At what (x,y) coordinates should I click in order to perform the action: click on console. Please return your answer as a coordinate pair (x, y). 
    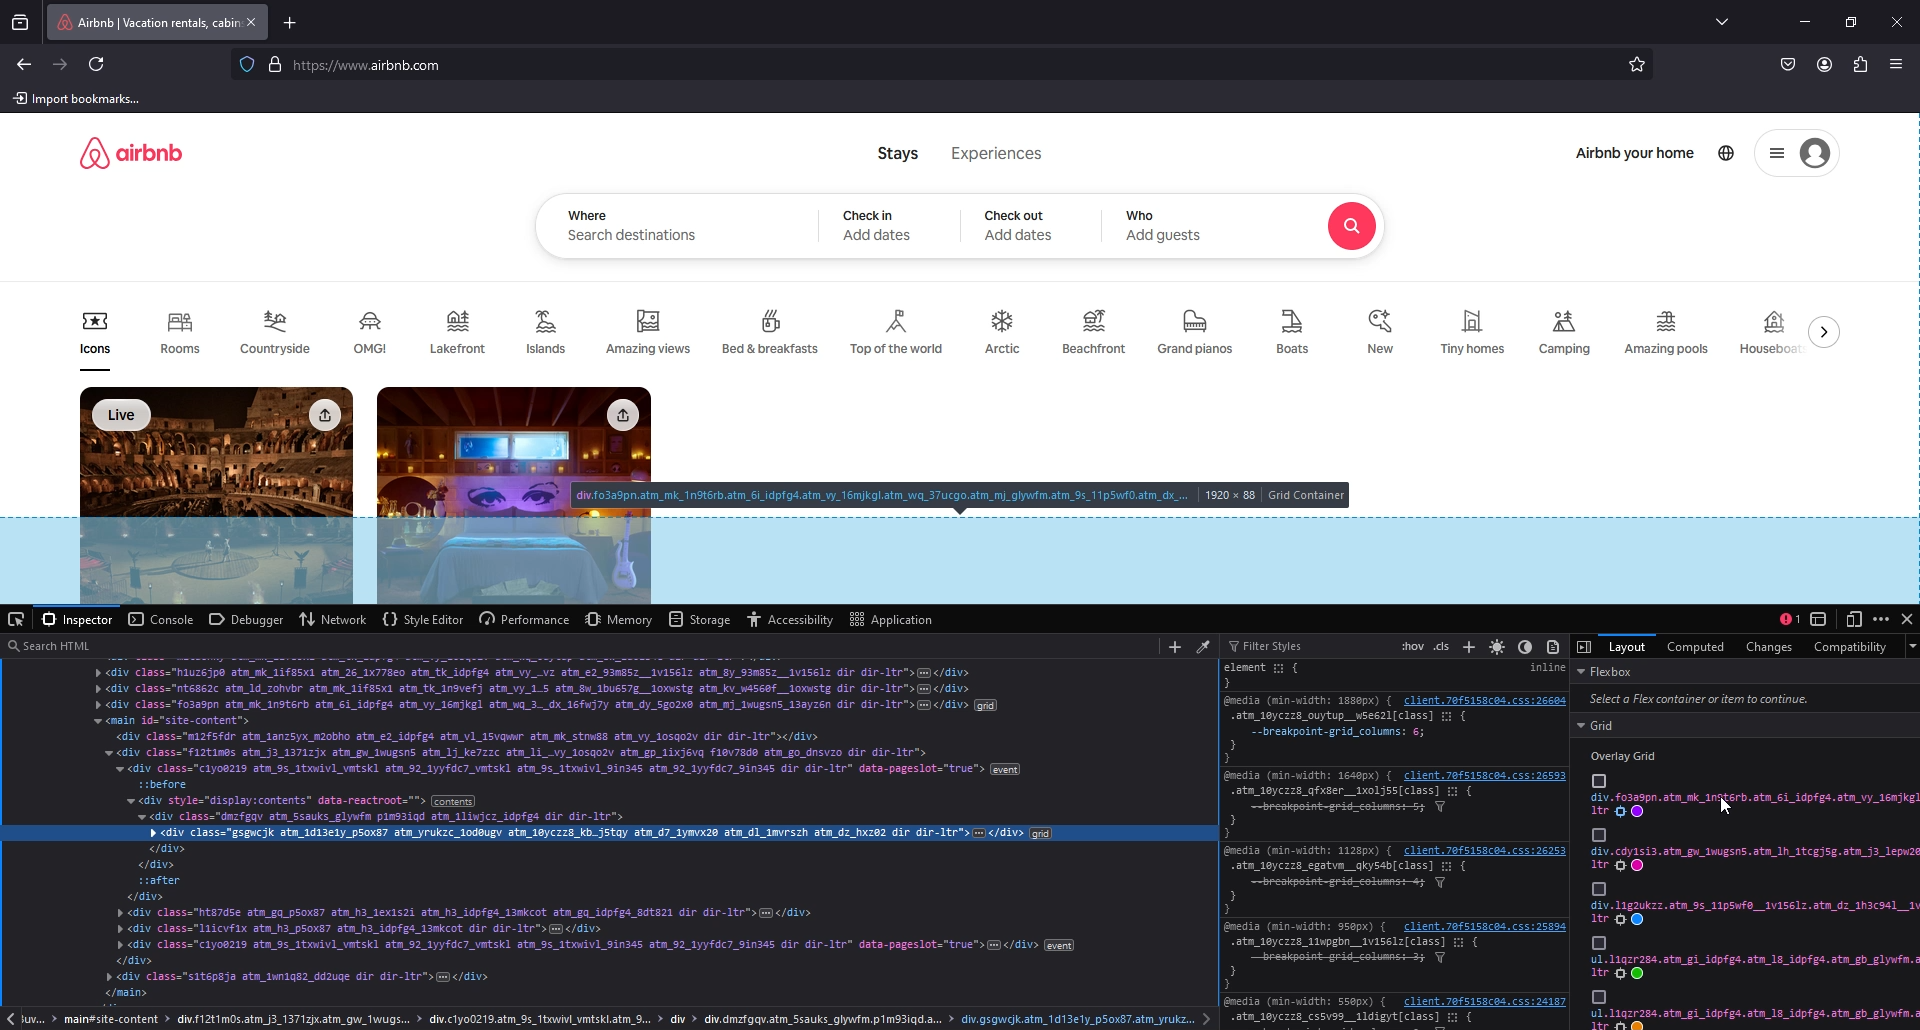
    Looking at the image, I should click on (159, 619).